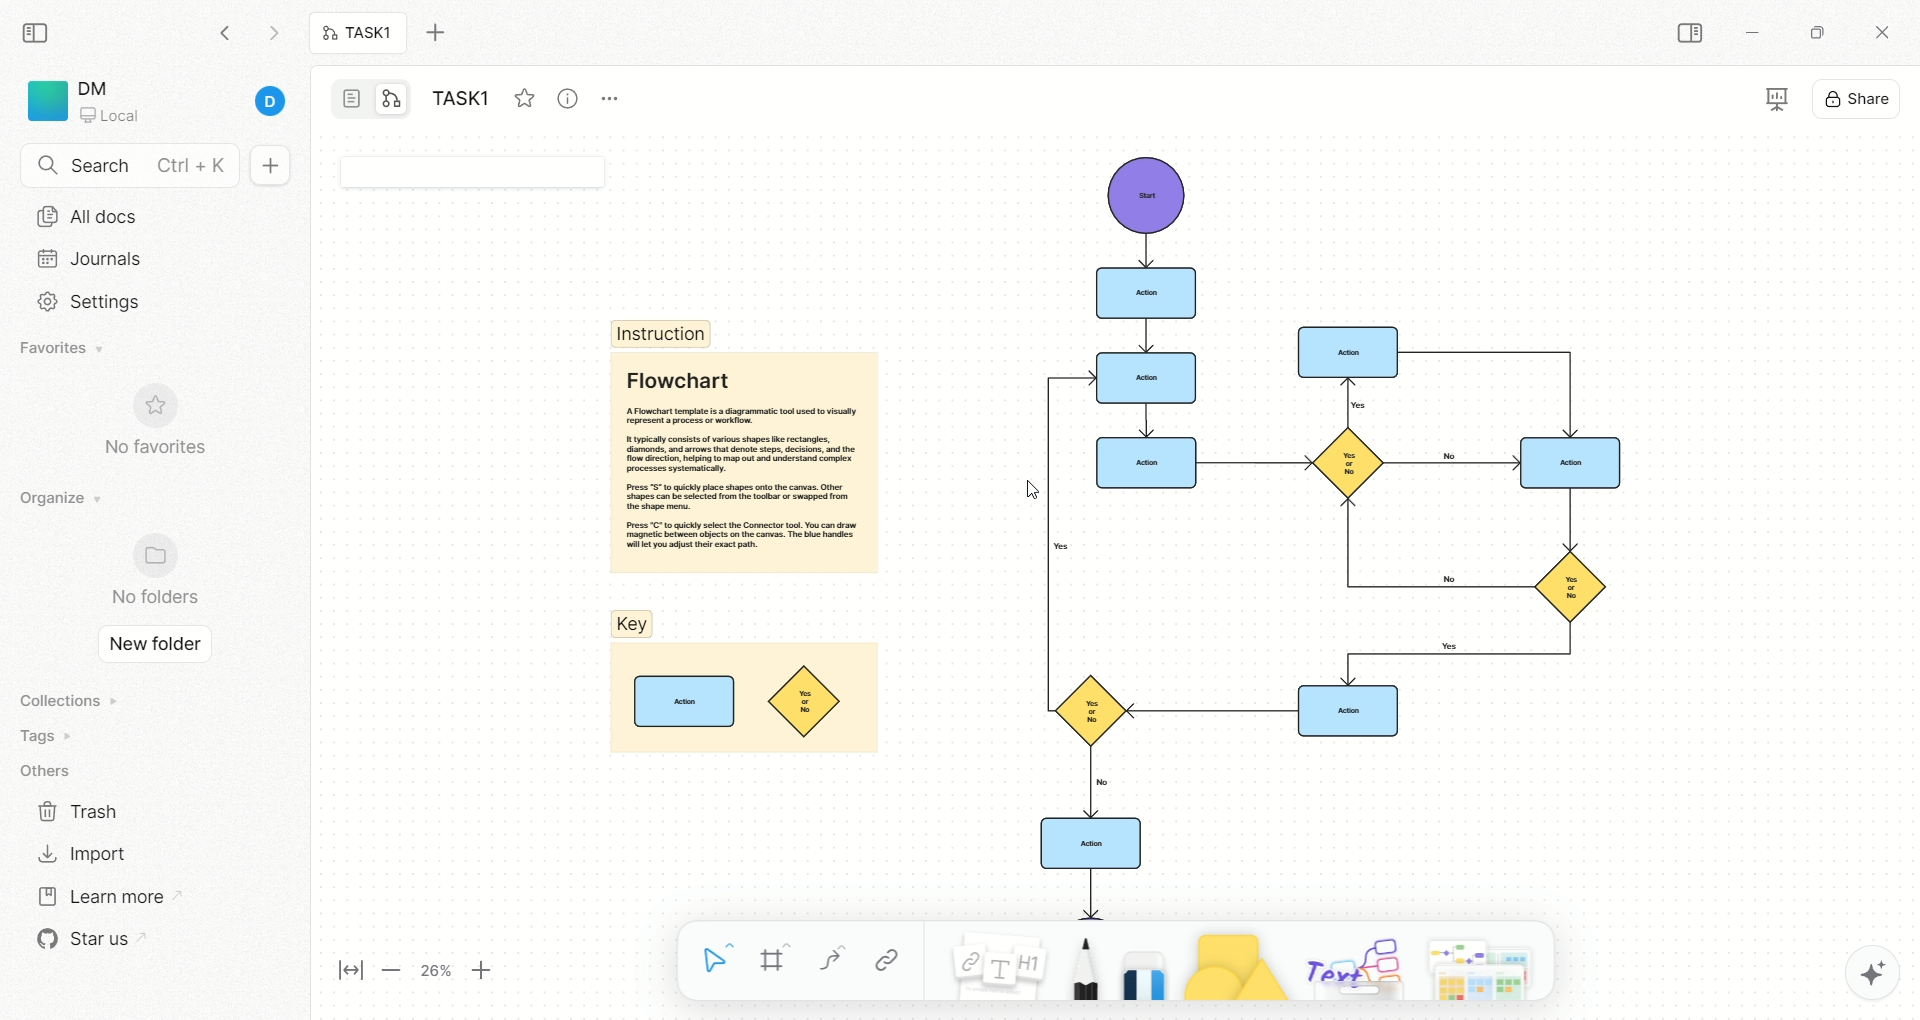  I want to click on task1, so click(359, 35).